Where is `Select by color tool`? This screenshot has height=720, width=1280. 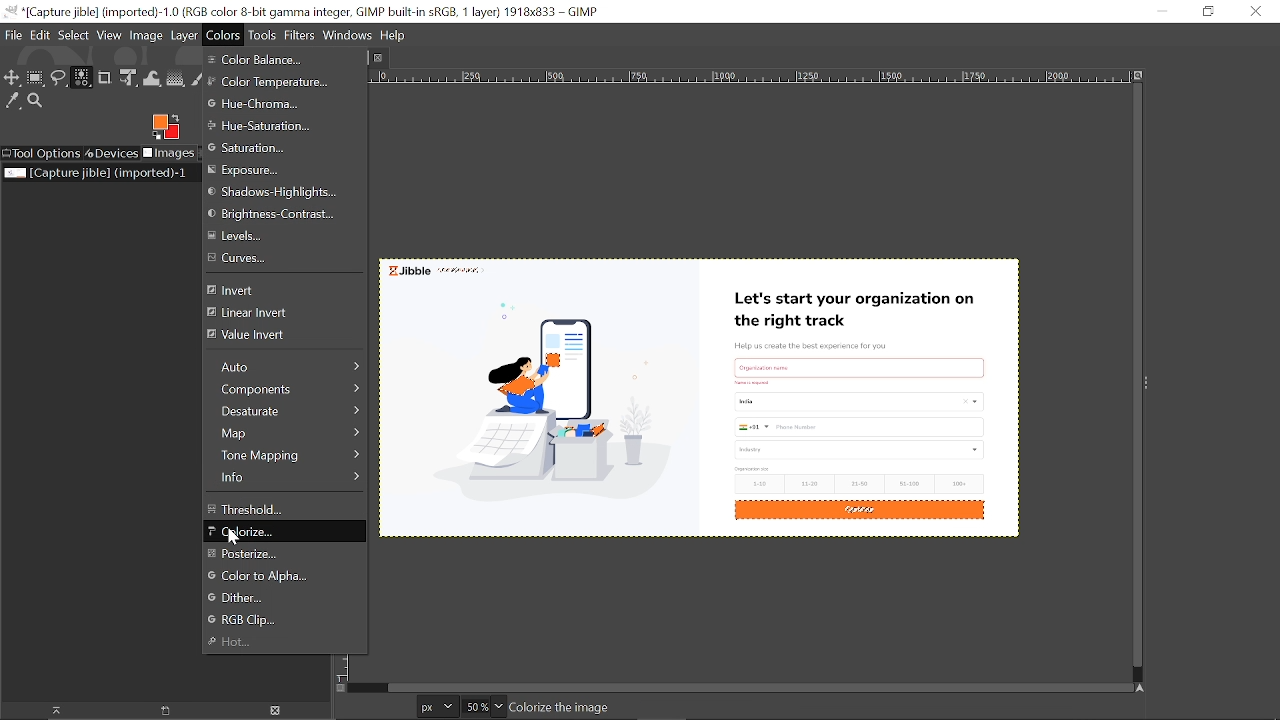
Select by color tool is located at coordinates (81, 77).